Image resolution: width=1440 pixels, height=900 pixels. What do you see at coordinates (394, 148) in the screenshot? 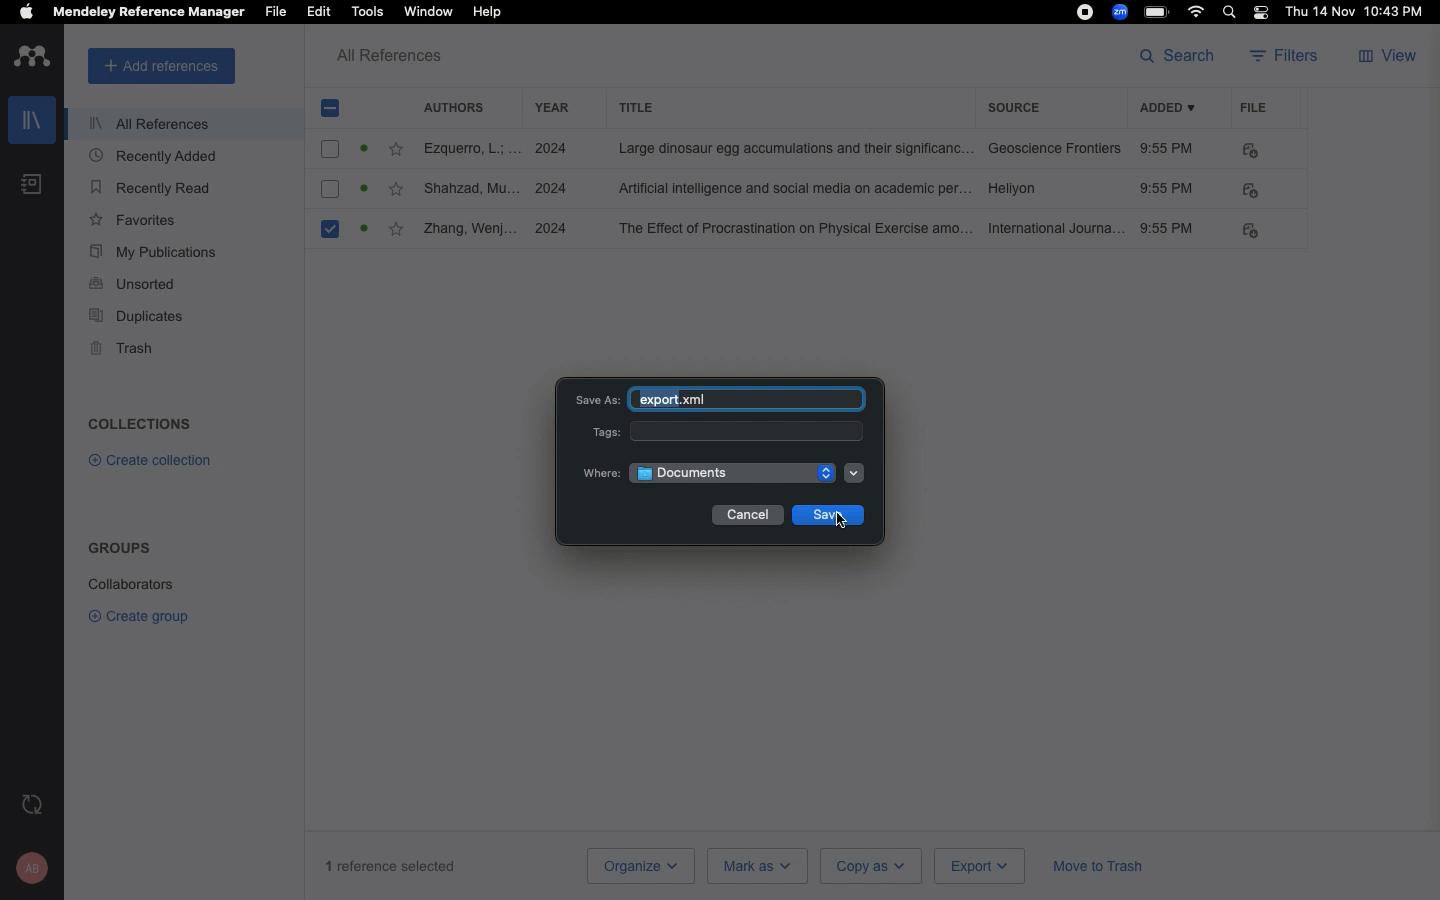
I see `Favorites` at bounding box center [394, 148].